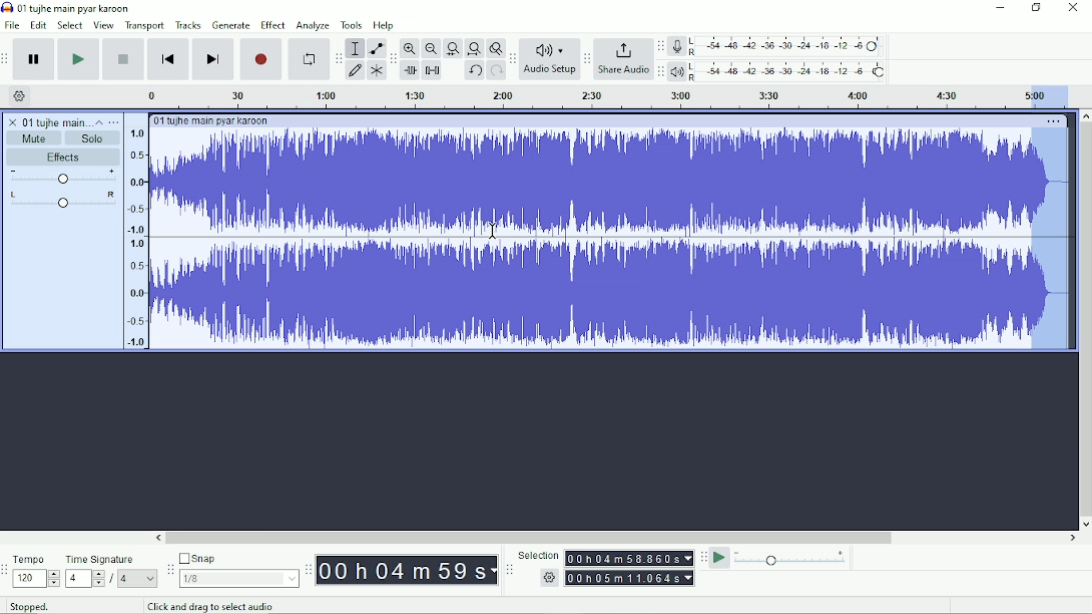  What do you see at coordinates (5, 571) in the screenshot?
I see `Audacity time signature toolbar` at bounding box center [5, 571].